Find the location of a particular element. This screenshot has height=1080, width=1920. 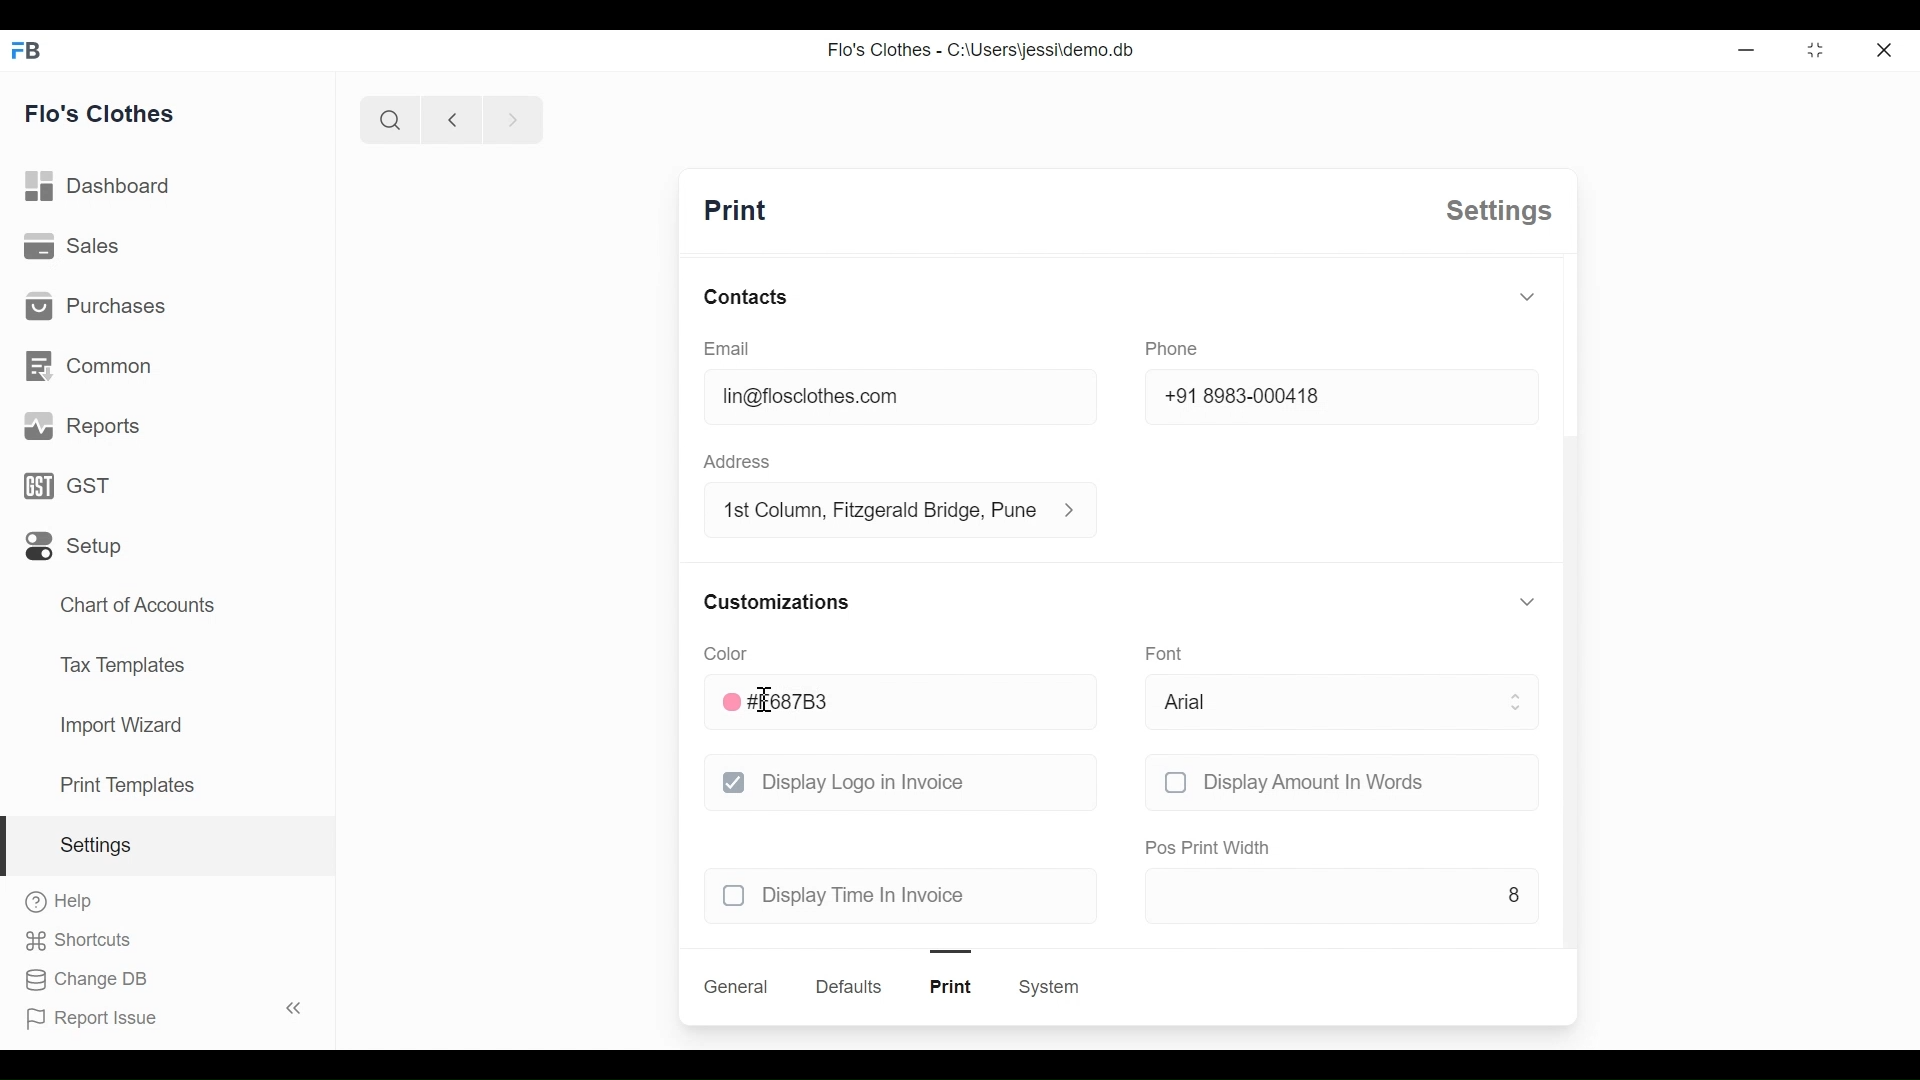

FB is located at coordinates (28, 49).